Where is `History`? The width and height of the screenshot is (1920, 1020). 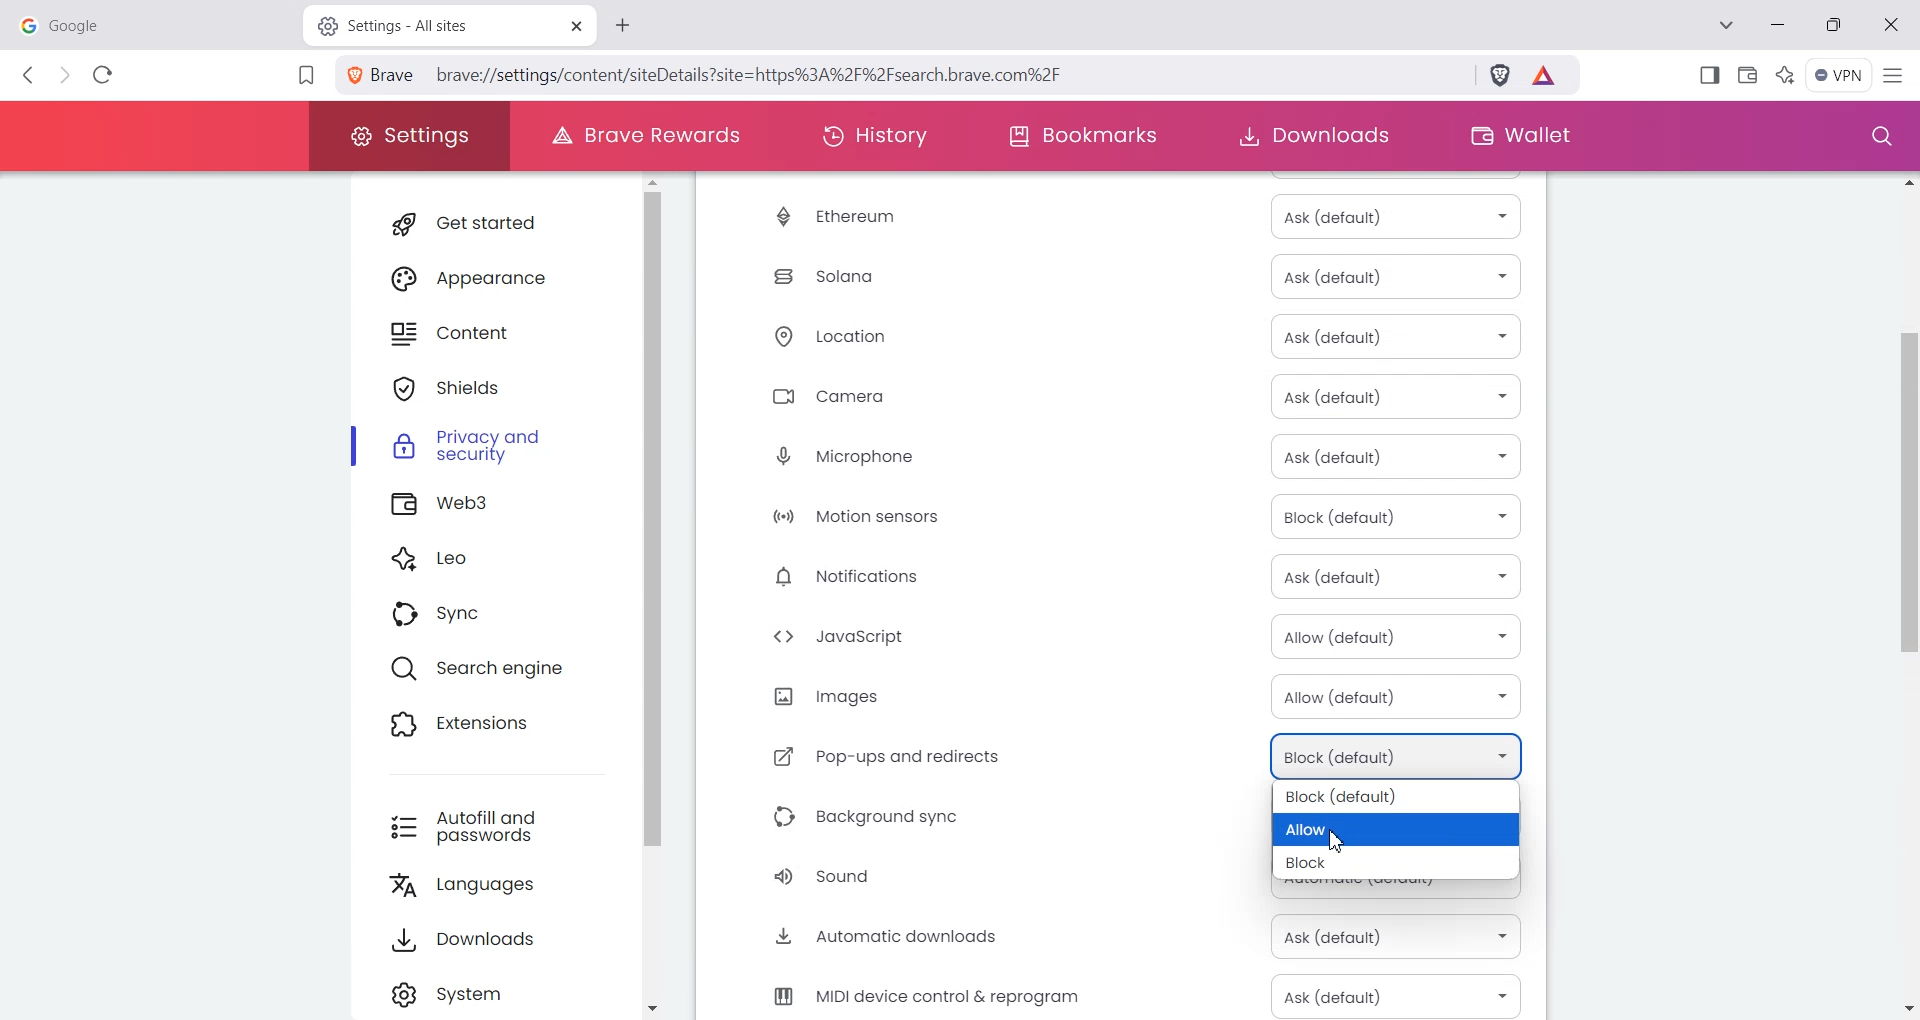 History is located at coordinates (875, 136).